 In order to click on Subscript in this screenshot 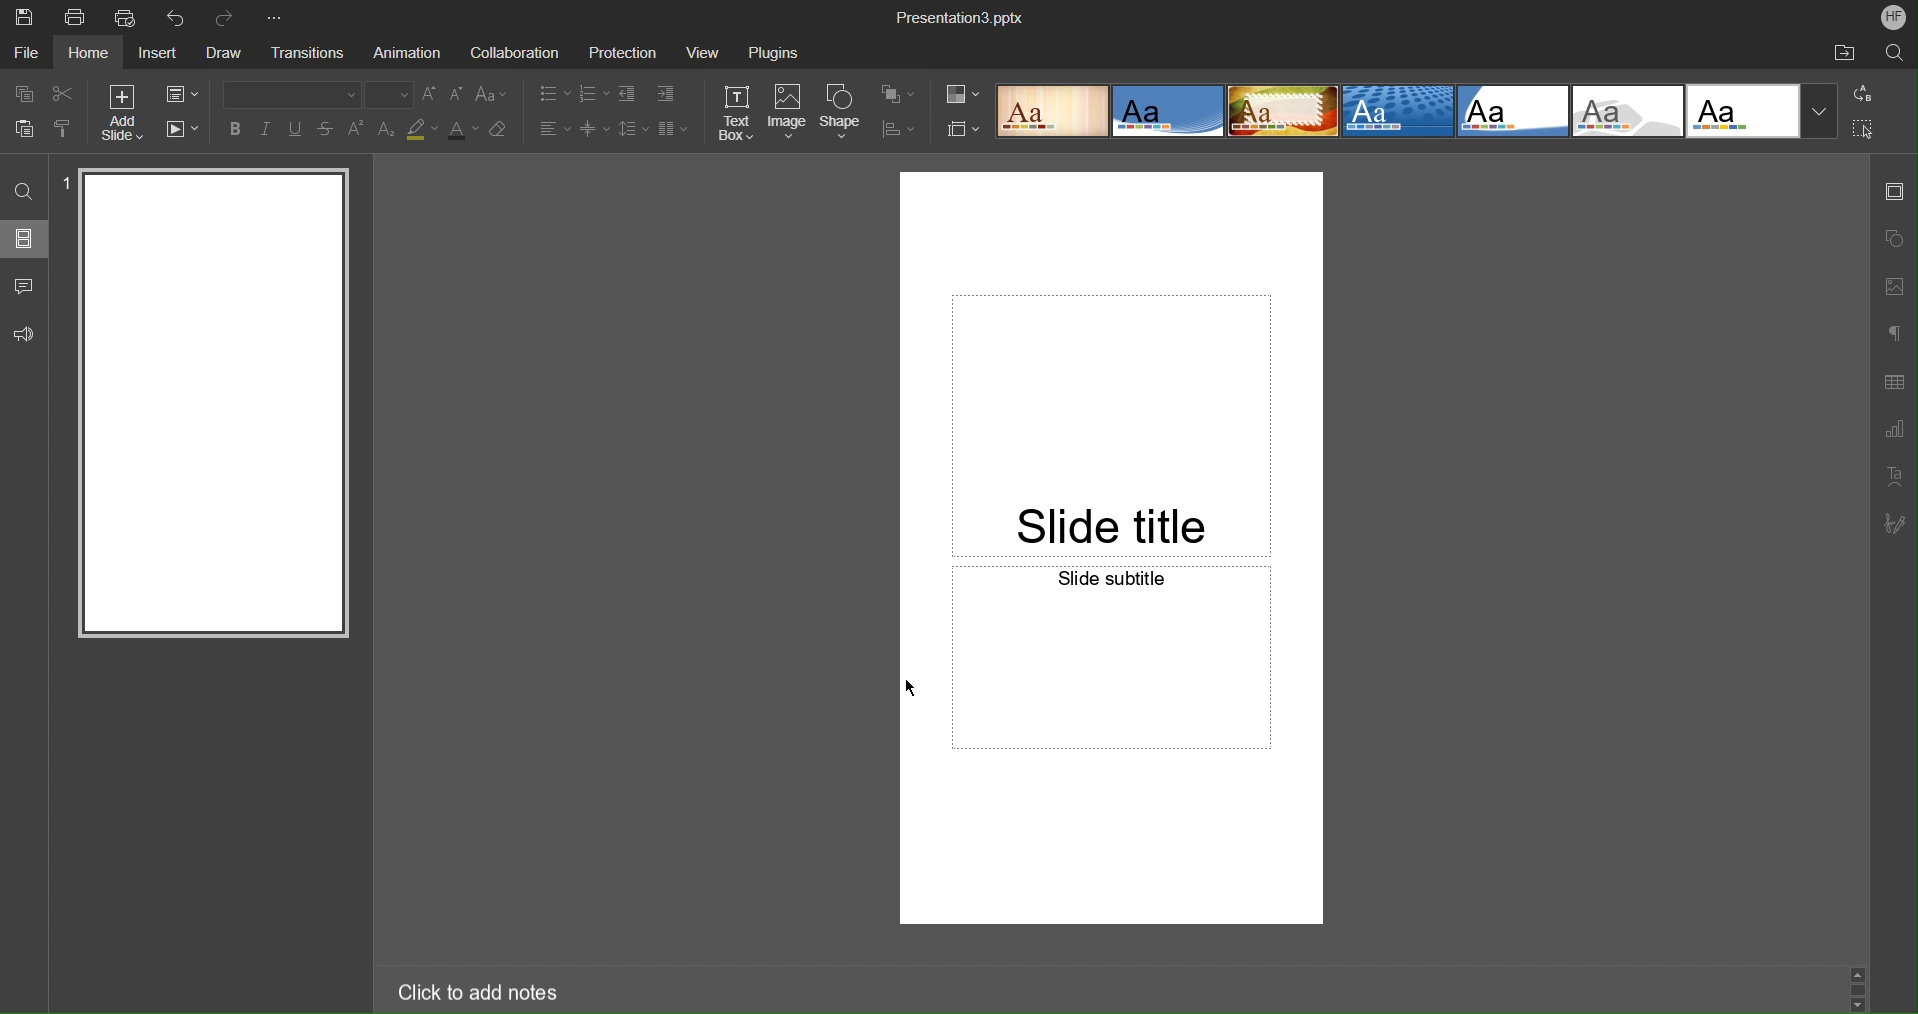, I will do `click(386, 129)`.